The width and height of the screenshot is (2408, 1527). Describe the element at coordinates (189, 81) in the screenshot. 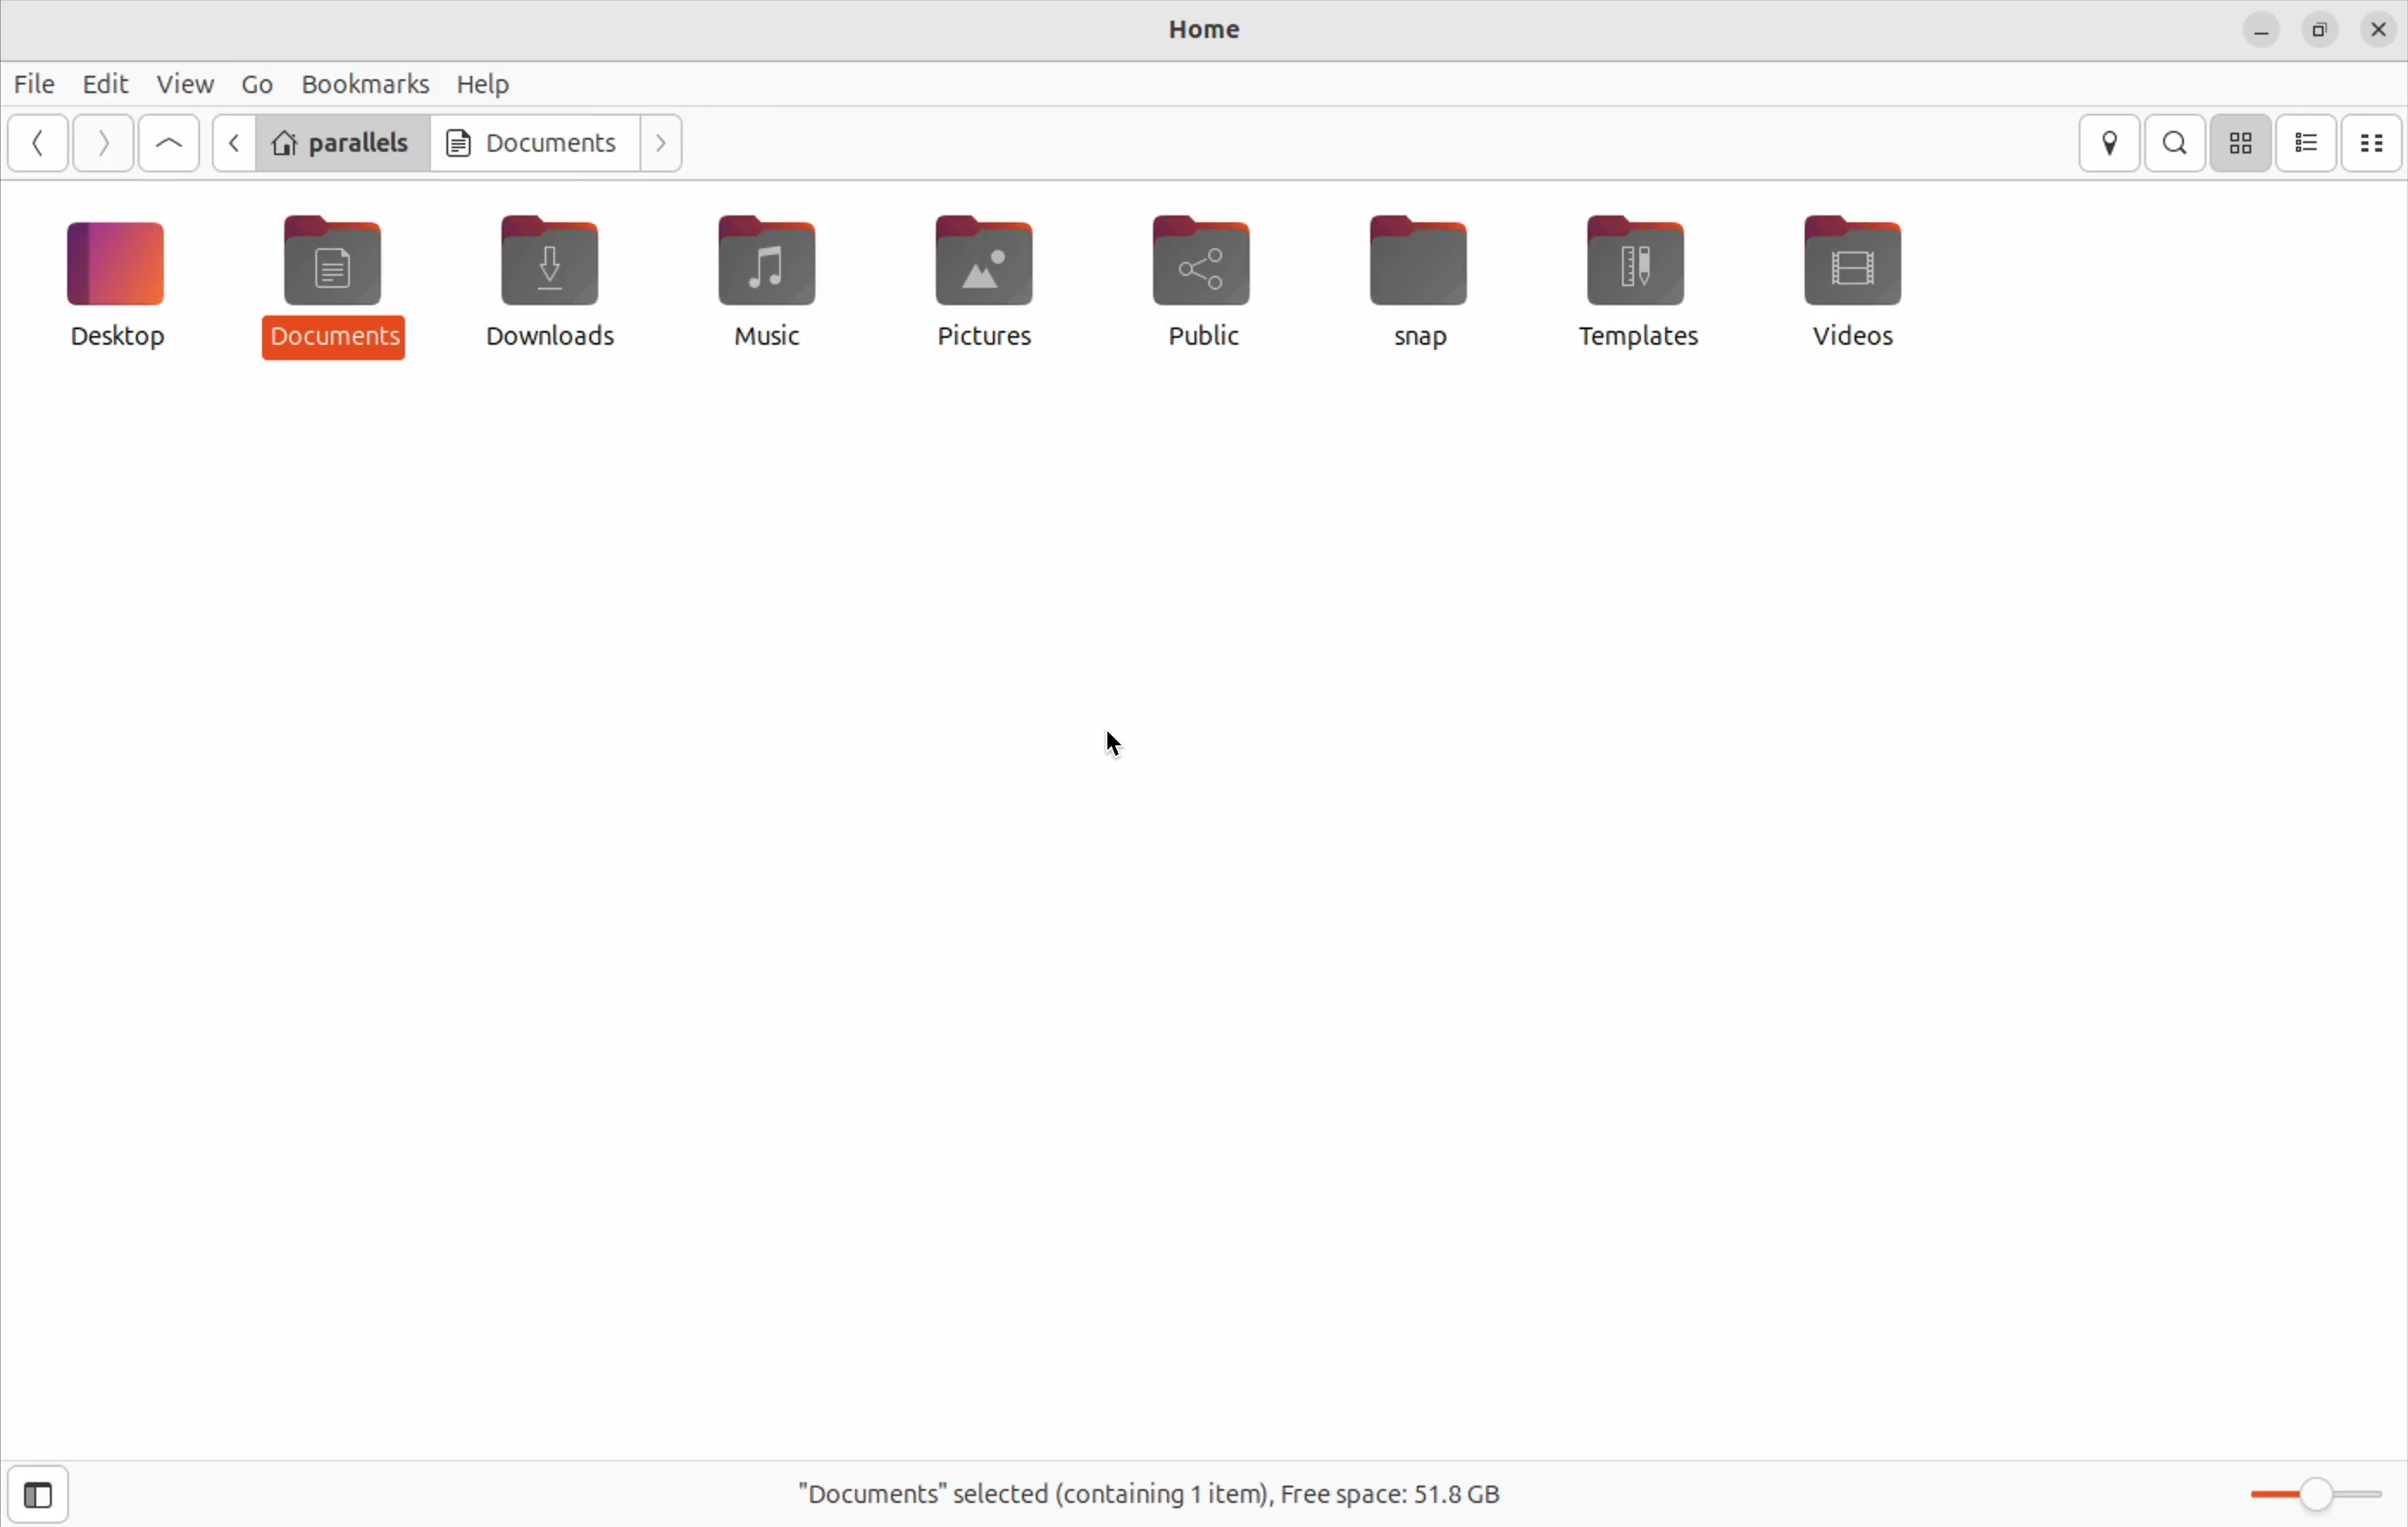

I see `View` at that location.